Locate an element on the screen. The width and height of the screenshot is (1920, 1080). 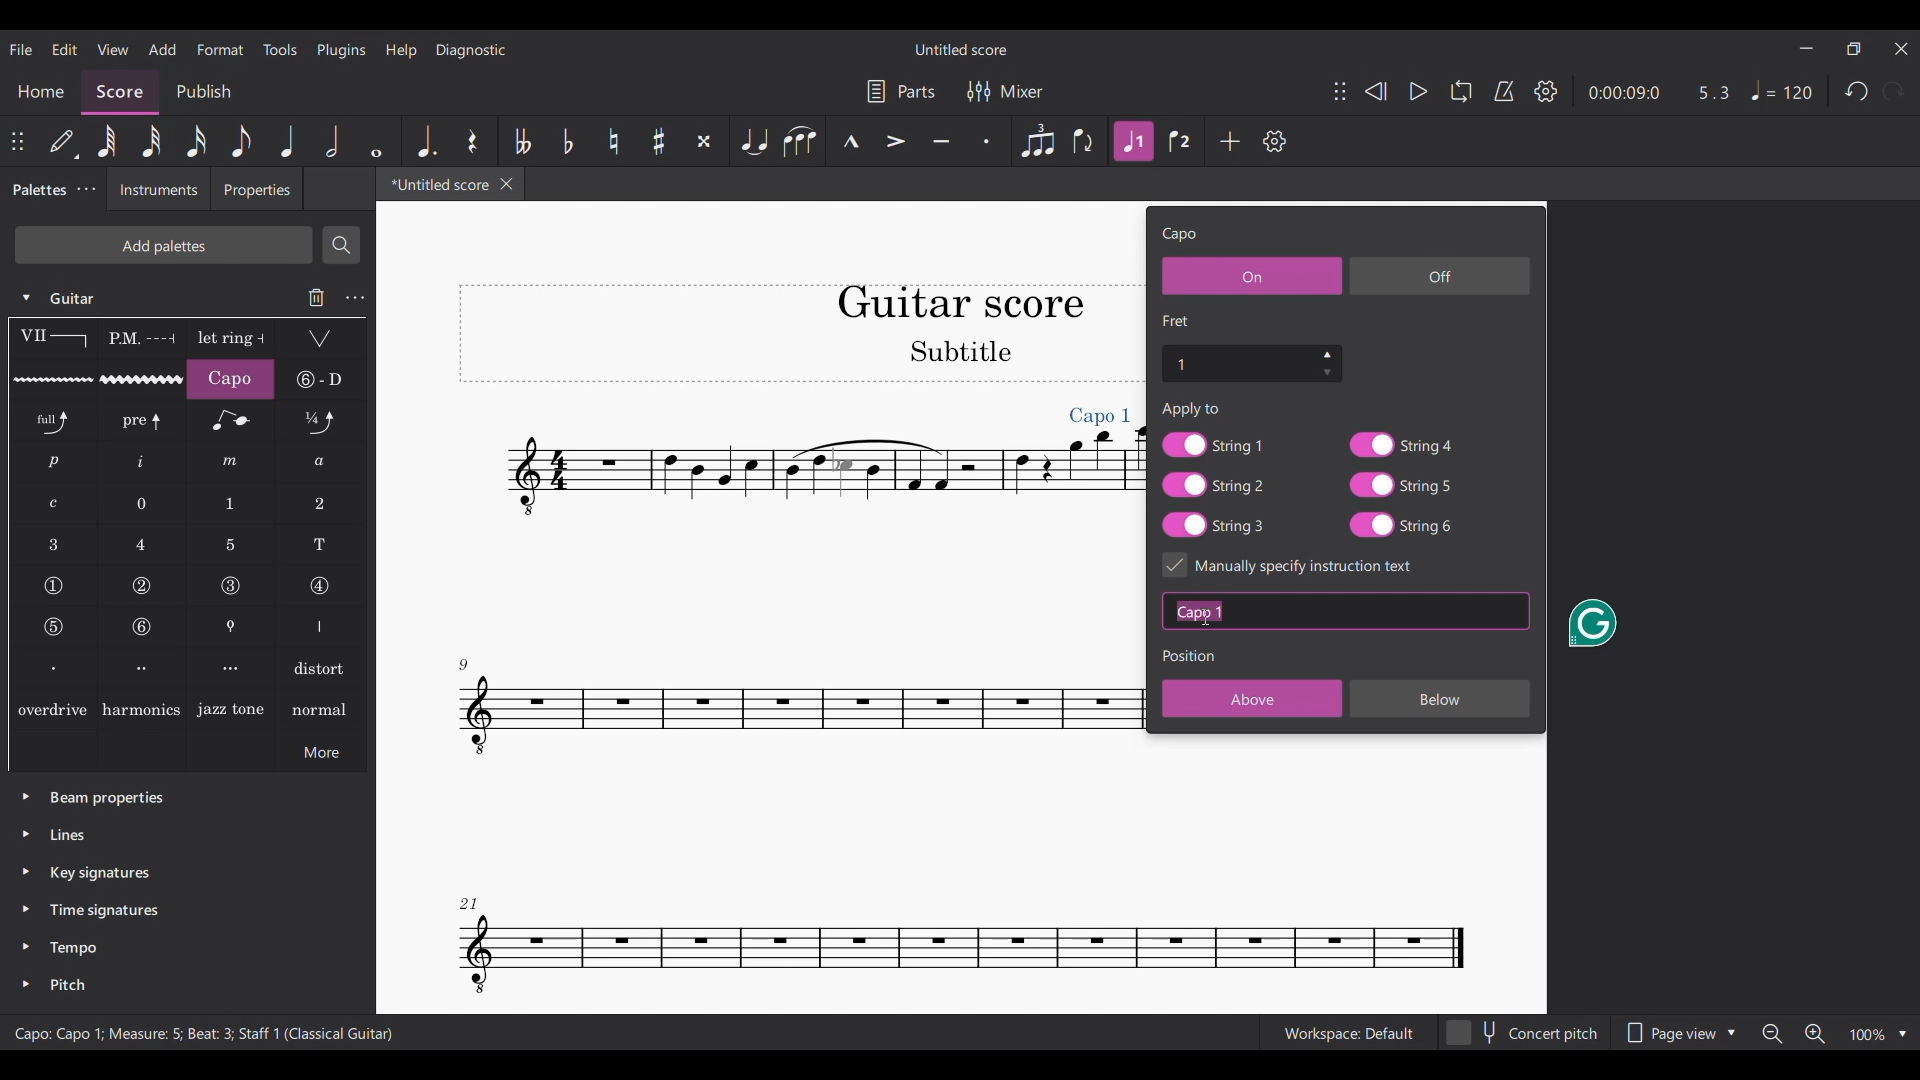
Staccato is located at coordinates (987, 141).